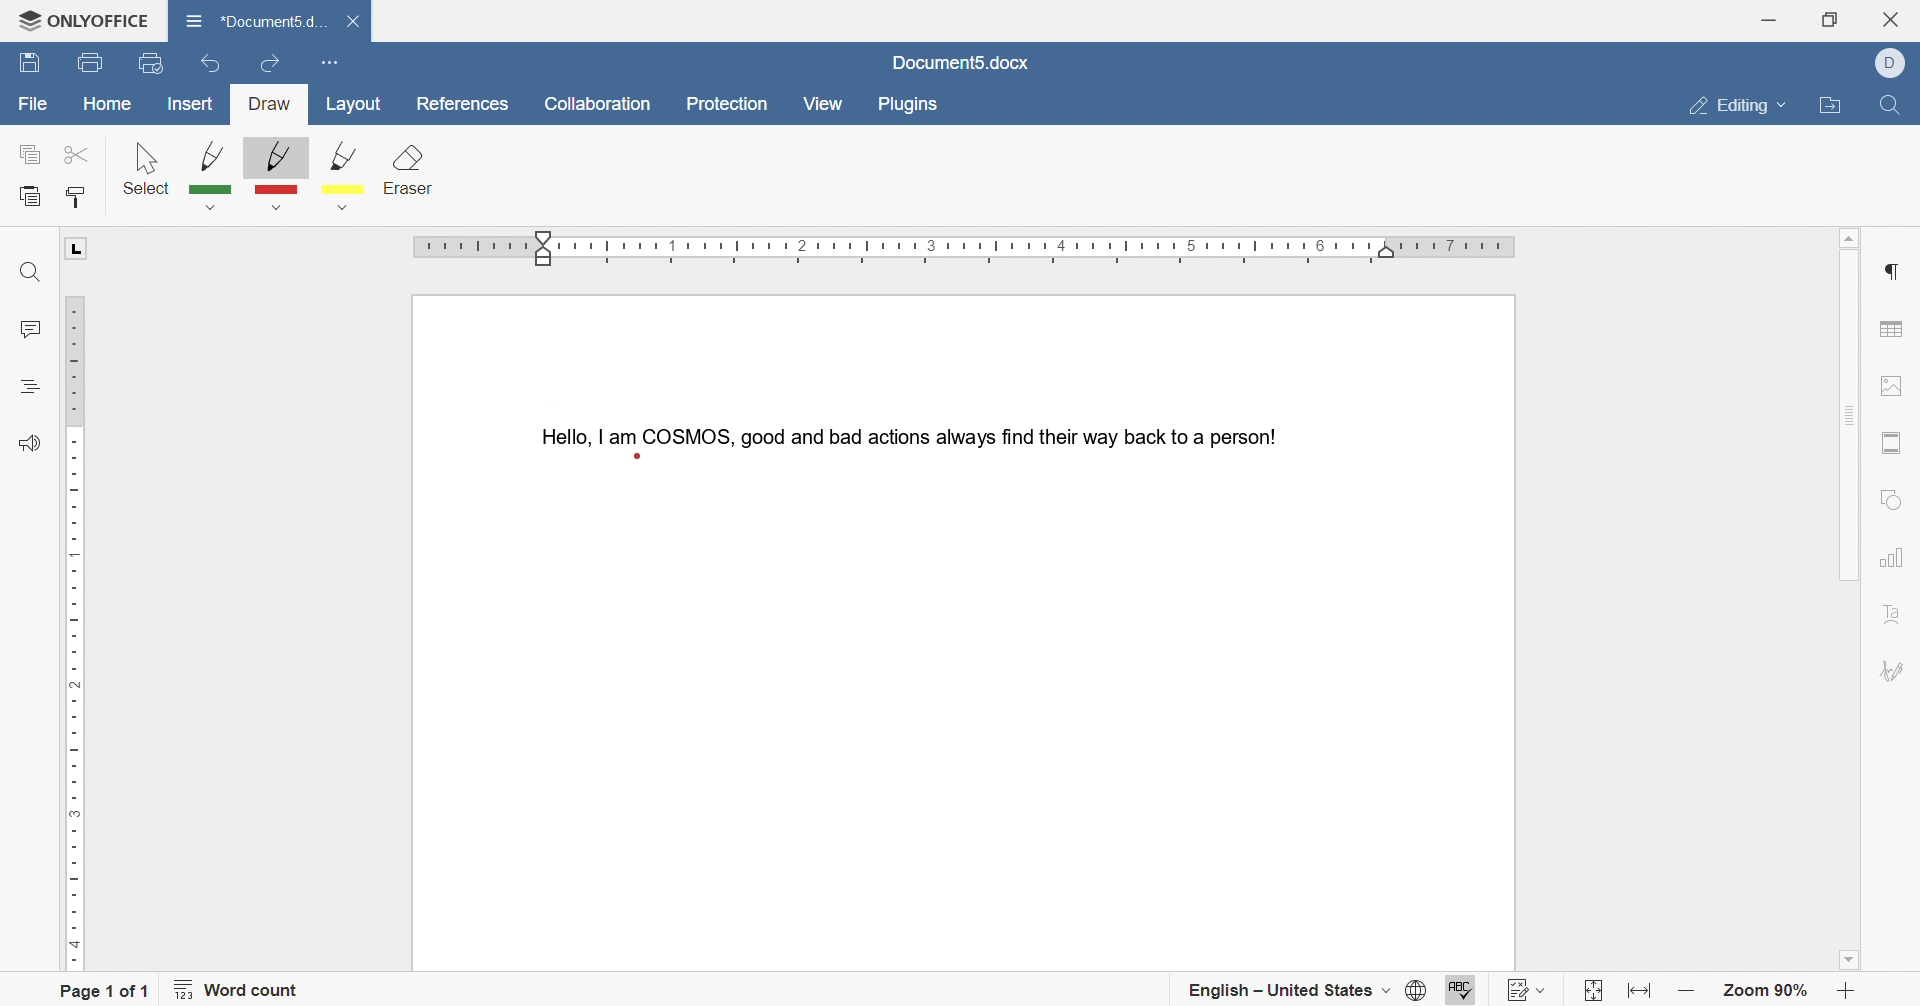 The image size is (1920, 1006). What do you see at coordinates (599, 105) in the screenshot?
I see `collaboration` at bounding box center [599, 105].